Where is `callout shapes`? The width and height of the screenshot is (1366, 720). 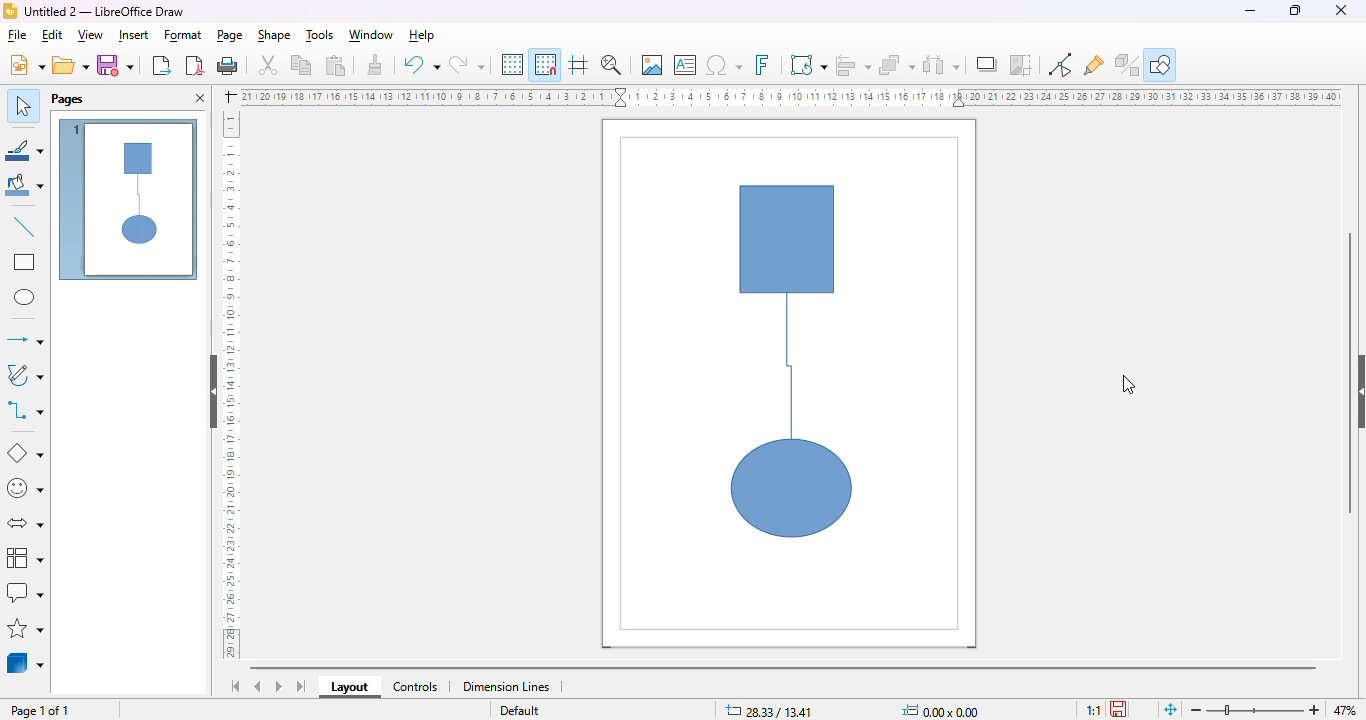
callout shapes is located at coordinates (26, 592).